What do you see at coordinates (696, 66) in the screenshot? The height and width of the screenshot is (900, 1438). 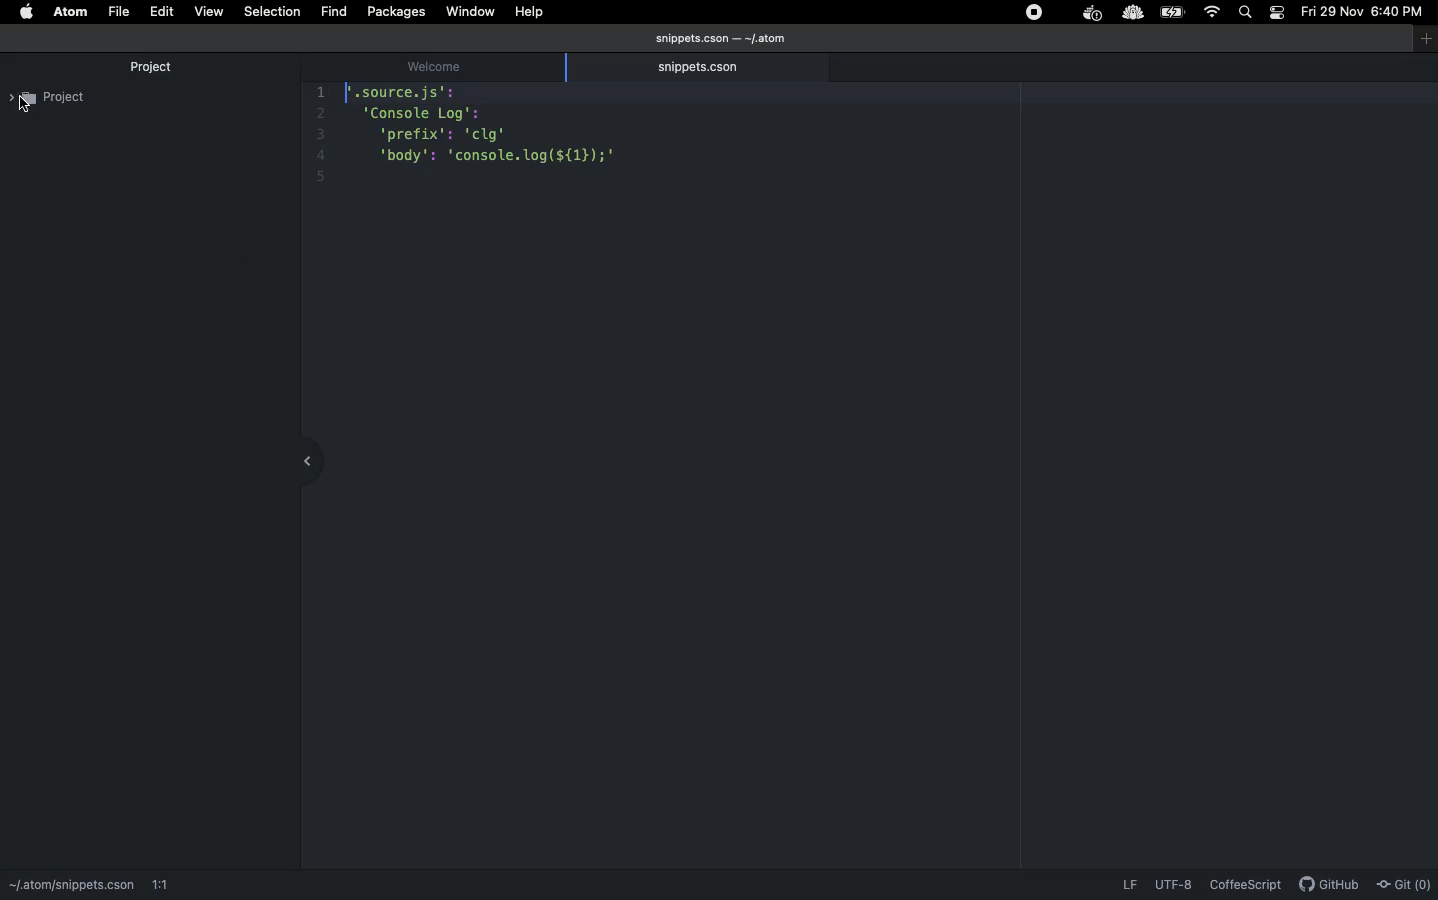 I see `snippets.cson` at bounding box center [696, 66].